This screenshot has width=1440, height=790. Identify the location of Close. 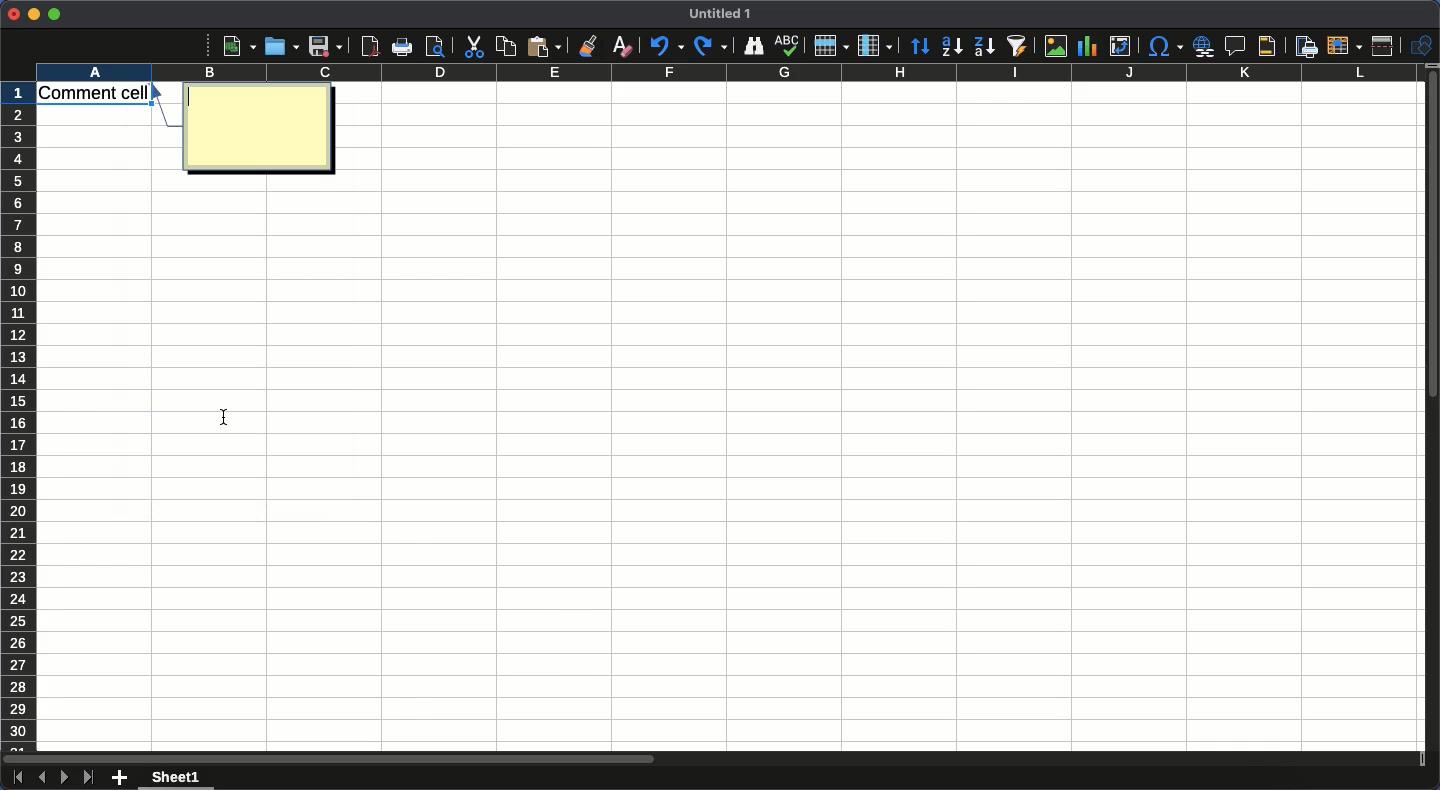
(10, 12).